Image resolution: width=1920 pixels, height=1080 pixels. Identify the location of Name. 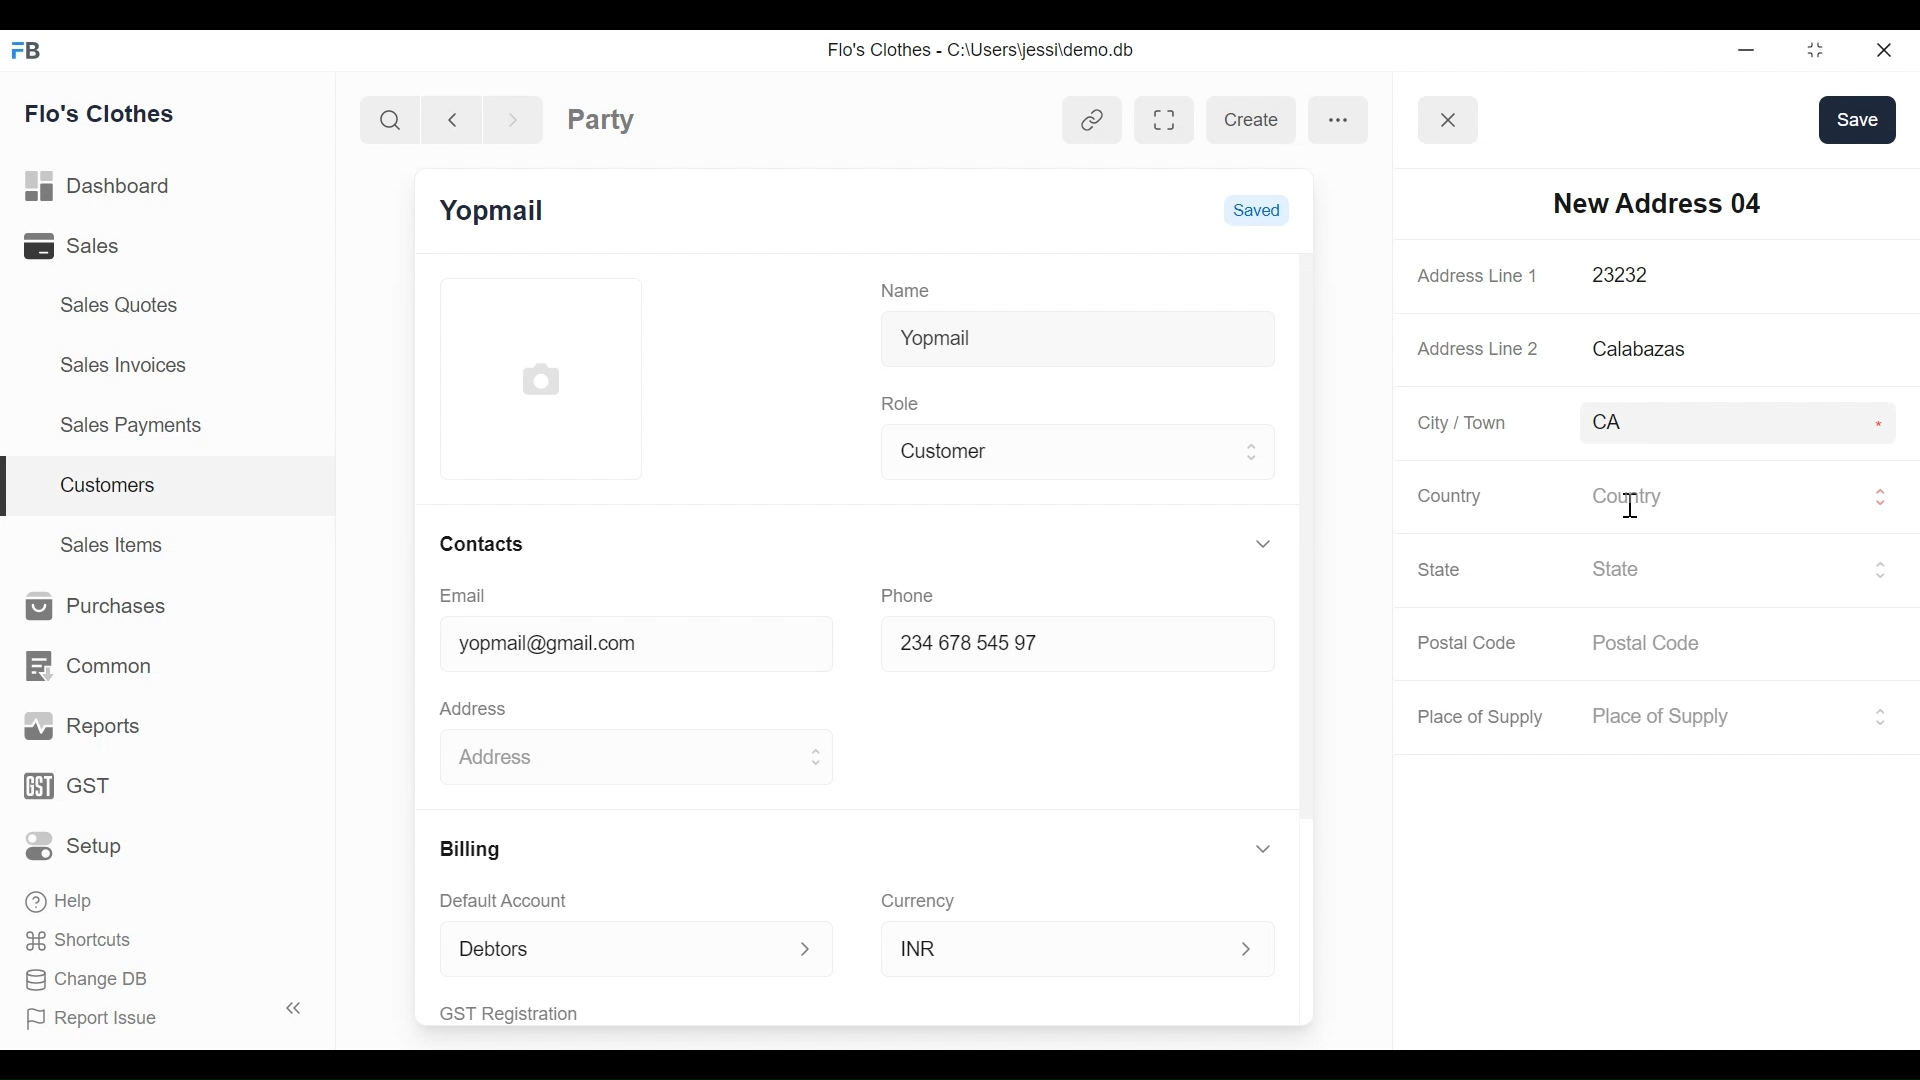
(910, 289).